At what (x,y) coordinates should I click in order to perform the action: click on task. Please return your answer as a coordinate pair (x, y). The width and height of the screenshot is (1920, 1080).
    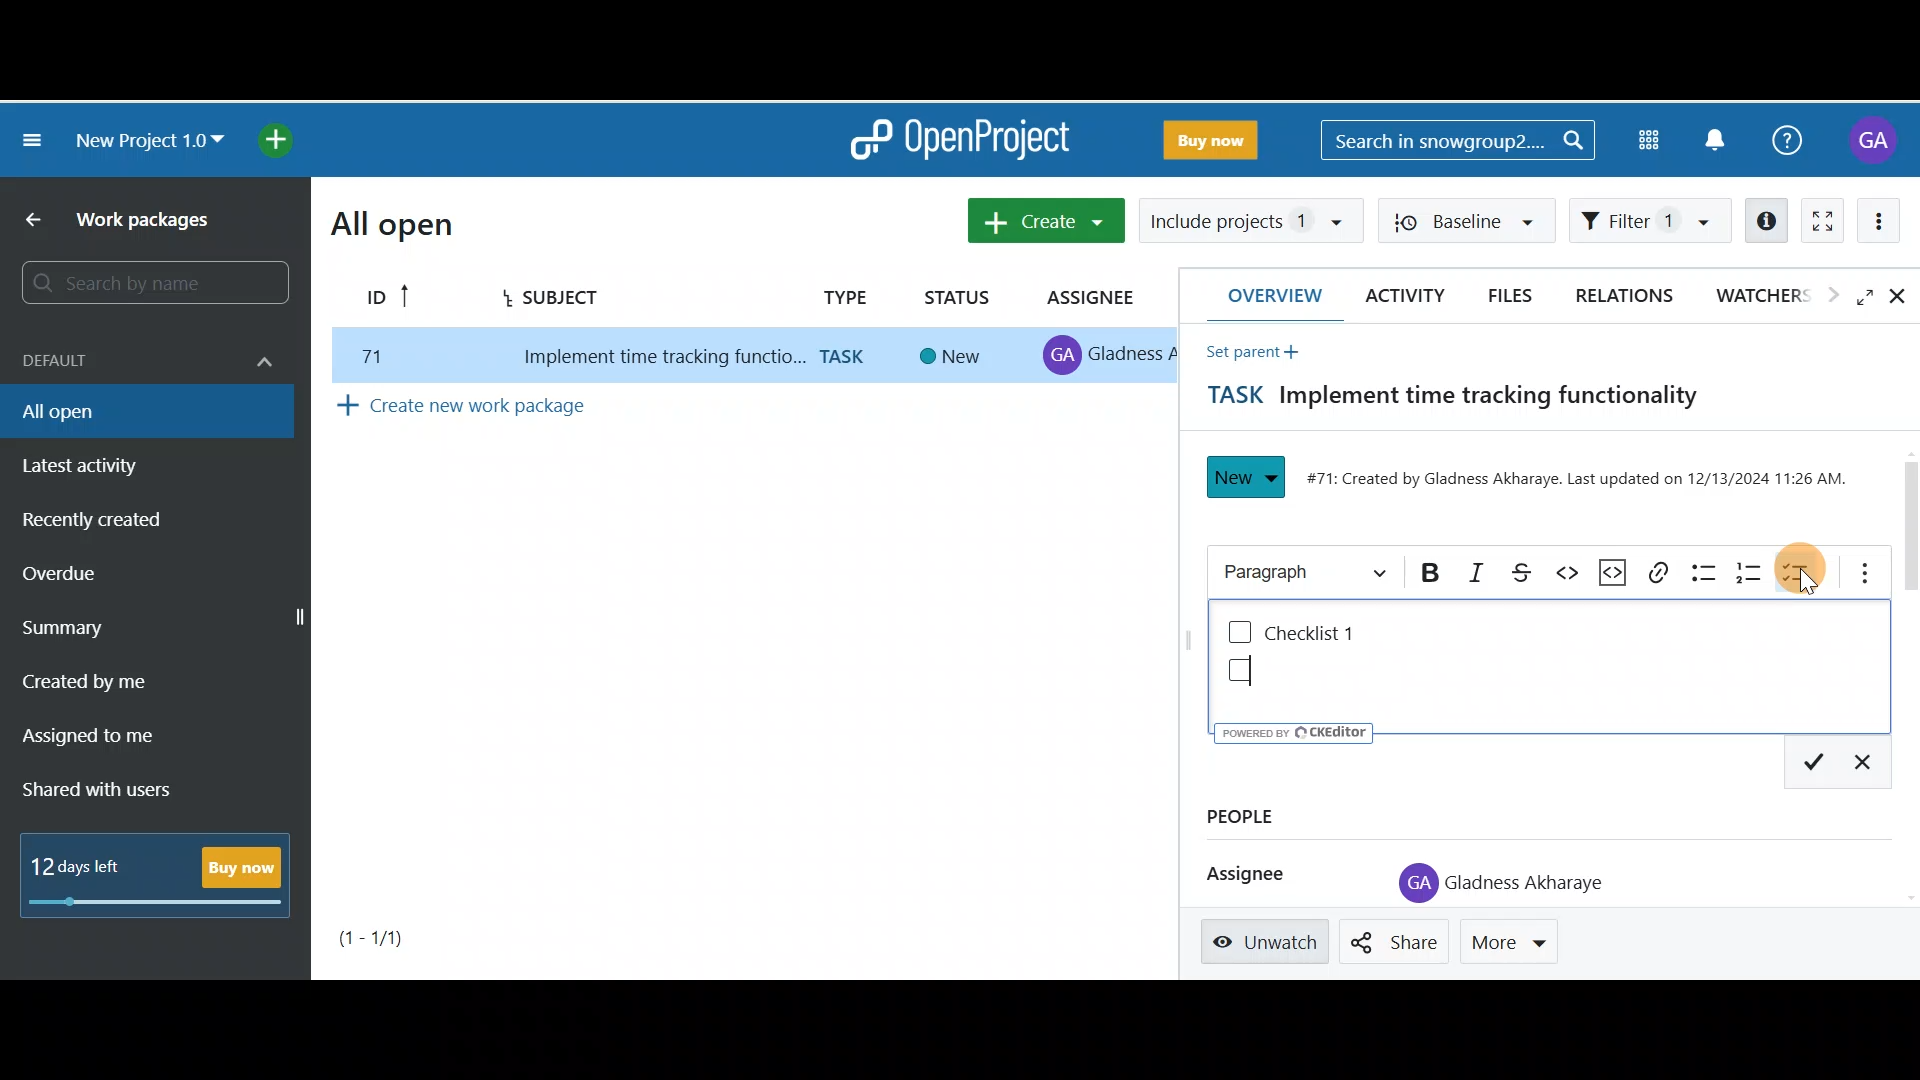
    Looking at the image, I should click on (848, 357).